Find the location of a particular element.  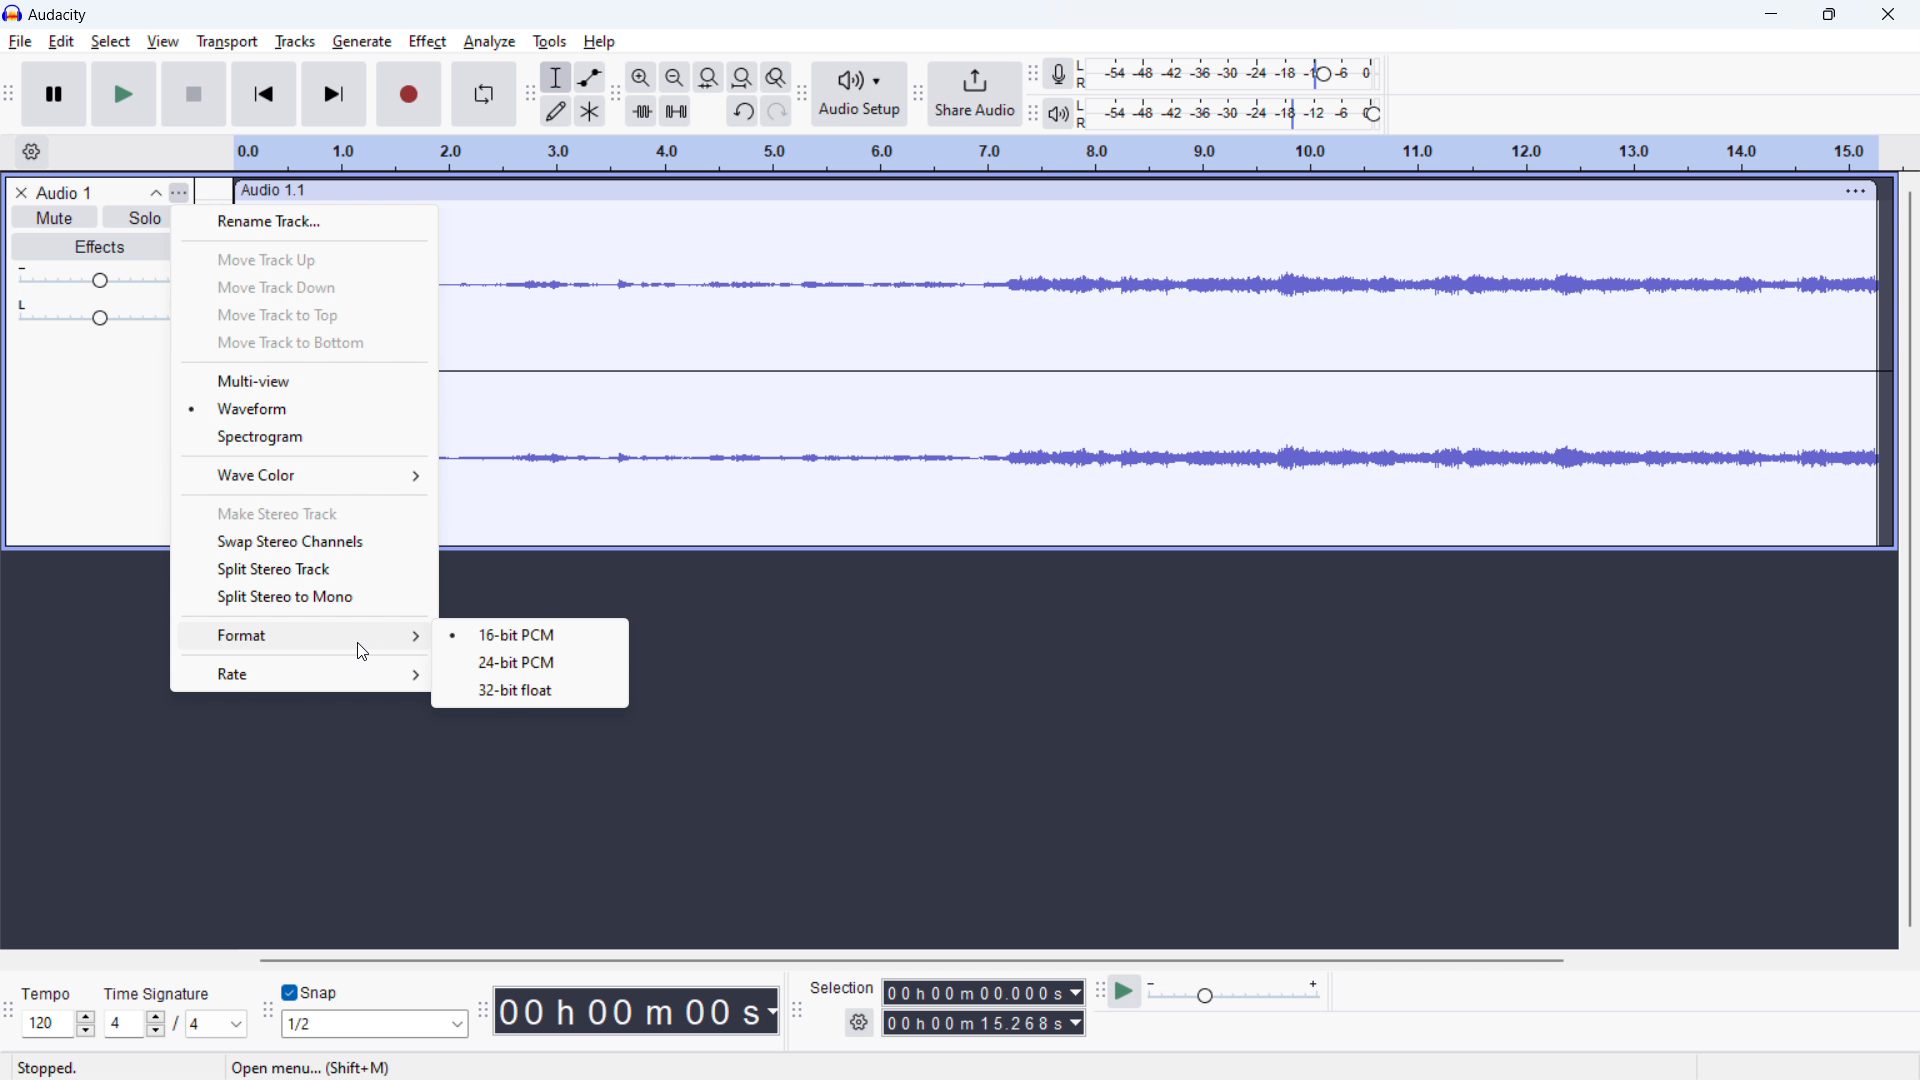

move track to bottom is located at coordinates (304, 343).